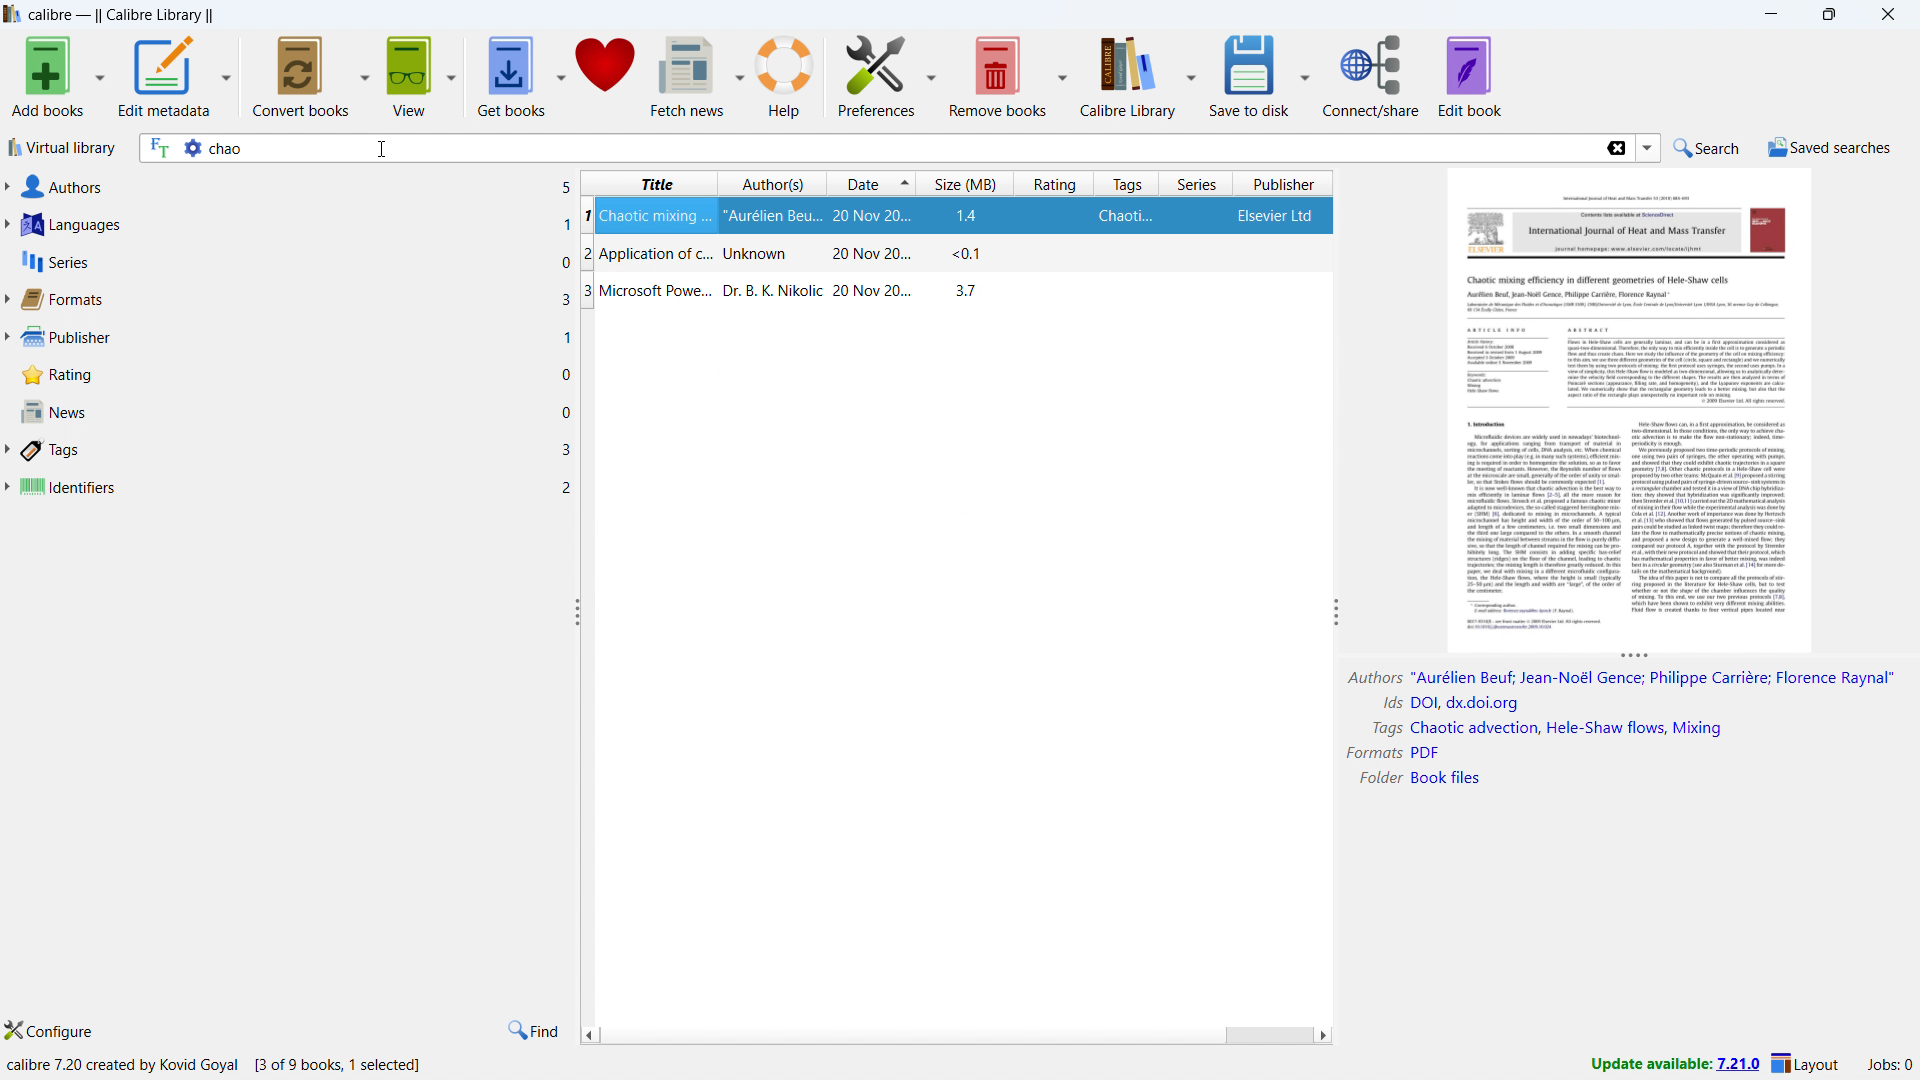  What do you see at coordinates (786, 75) in the screenshot?
I see `help` at bounding box center [786, 75].